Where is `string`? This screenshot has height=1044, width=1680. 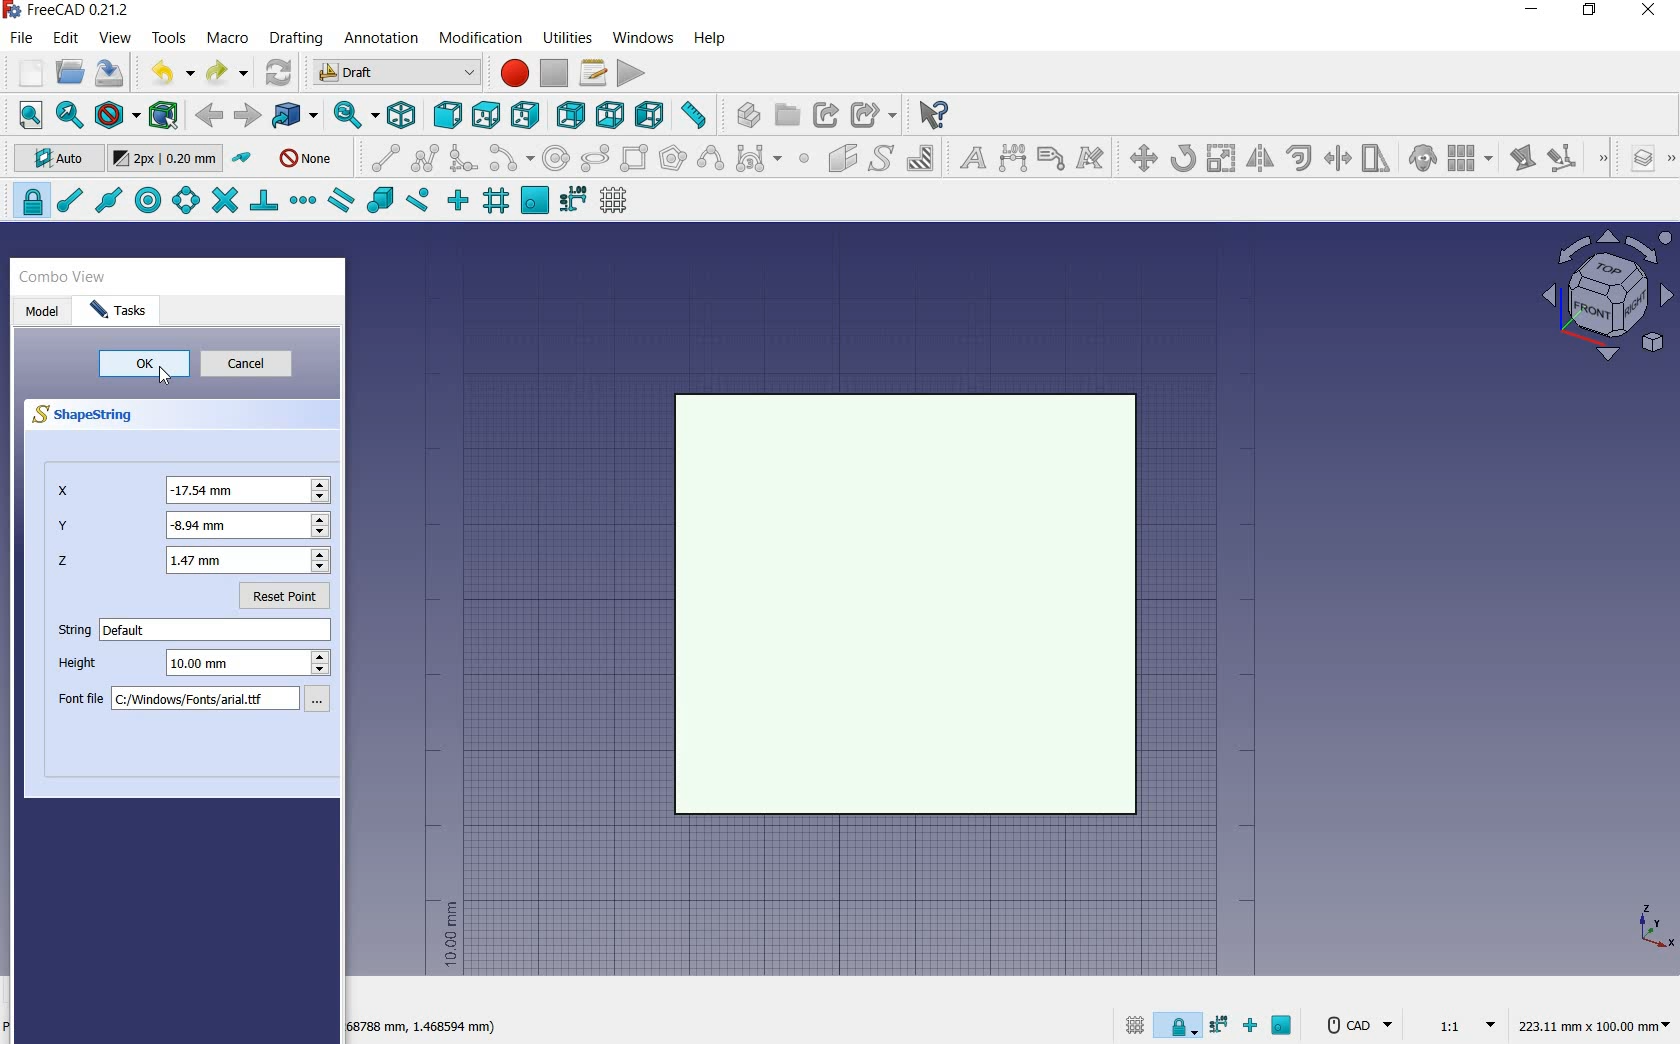
string is located at coordinates (70, 632).